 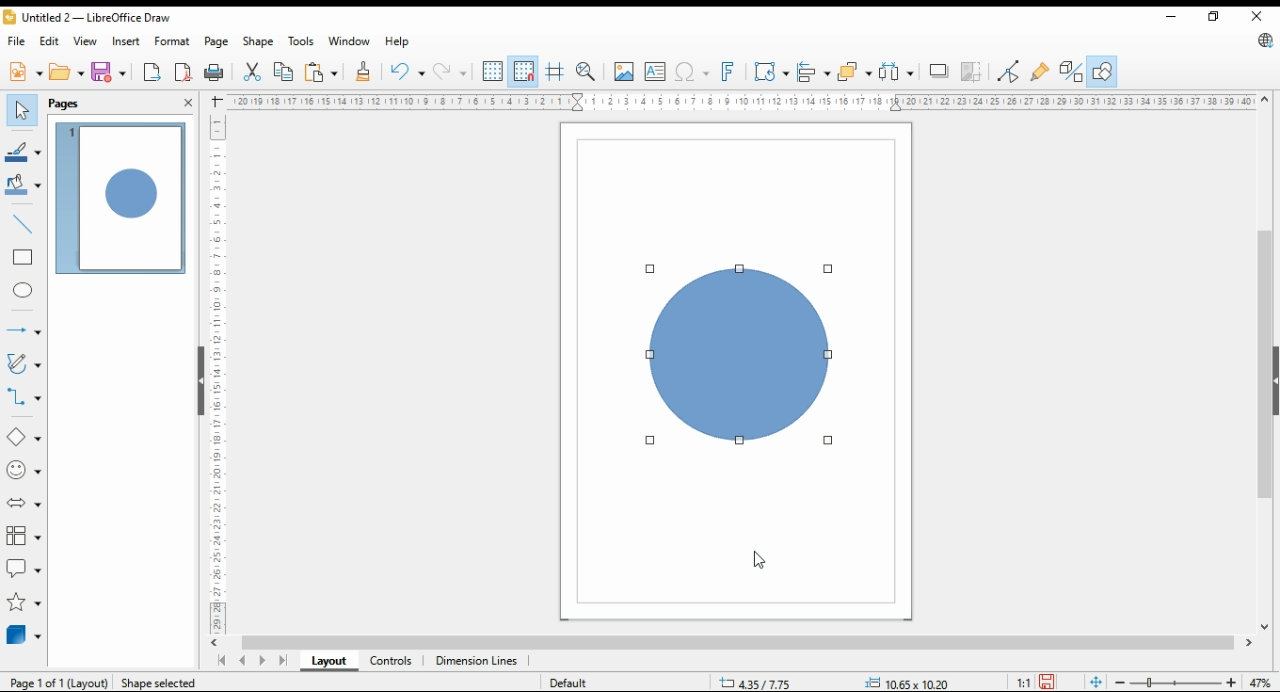 What do you see at coordinates (449, 71) in the screenshot?
I see `redo` at bounding box center [449, 71].